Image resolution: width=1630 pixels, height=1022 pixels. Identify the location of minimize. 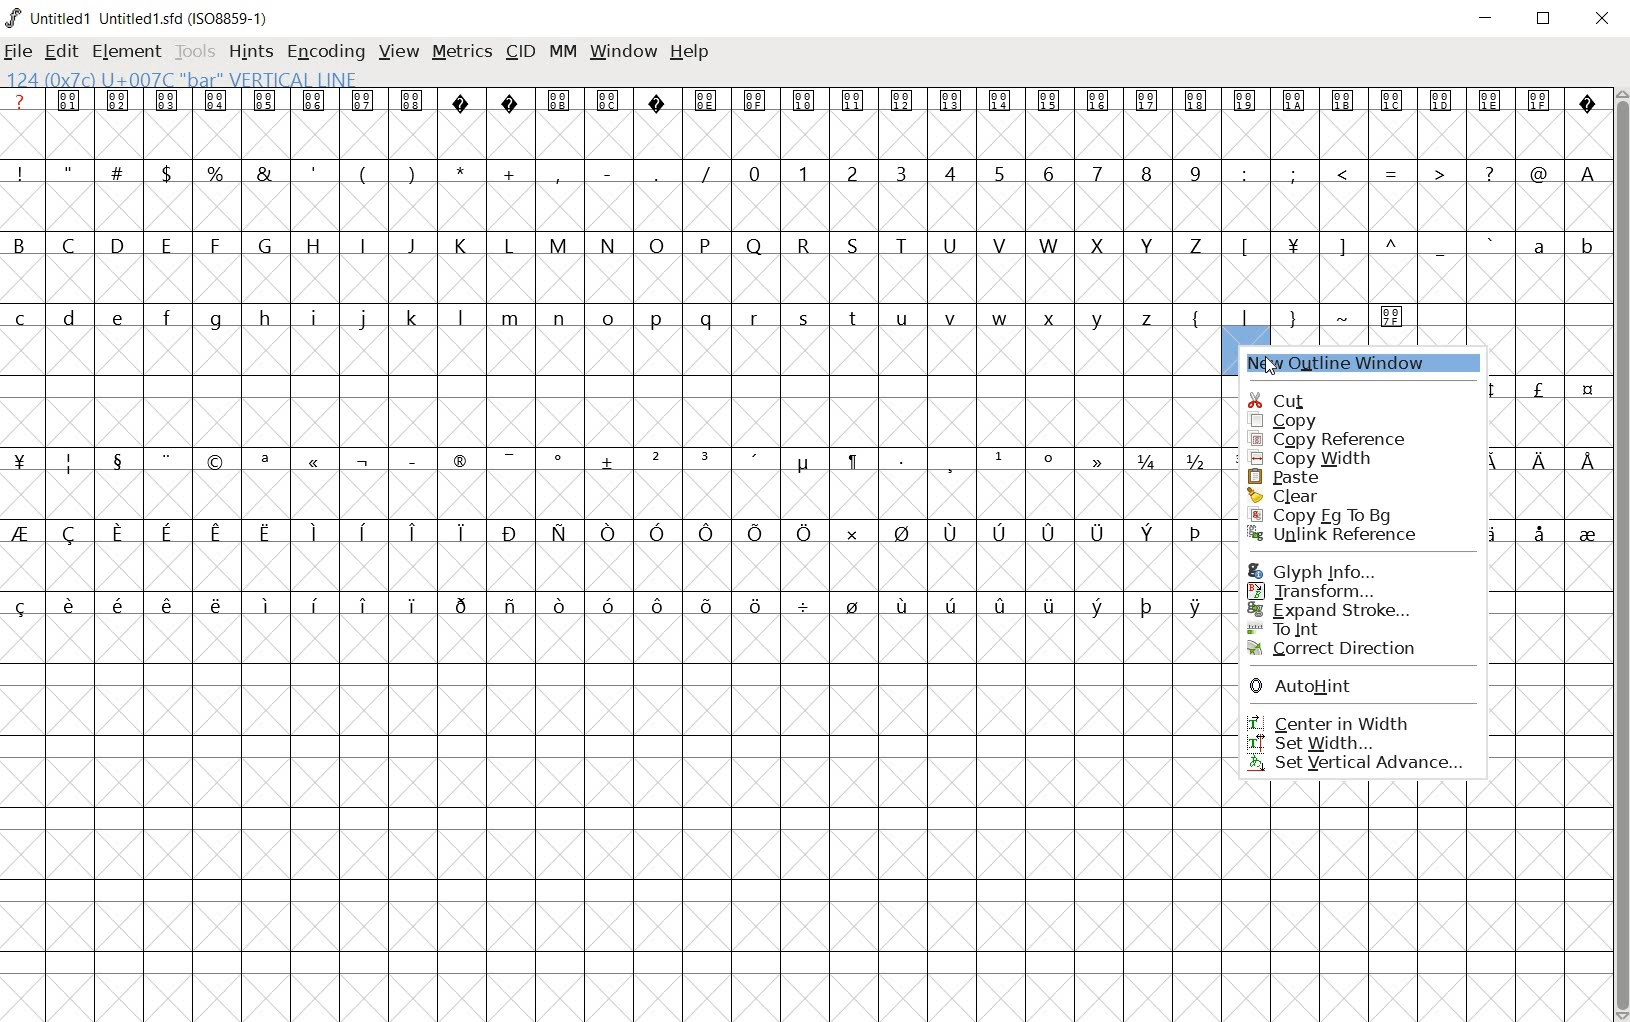
(1486, 19).